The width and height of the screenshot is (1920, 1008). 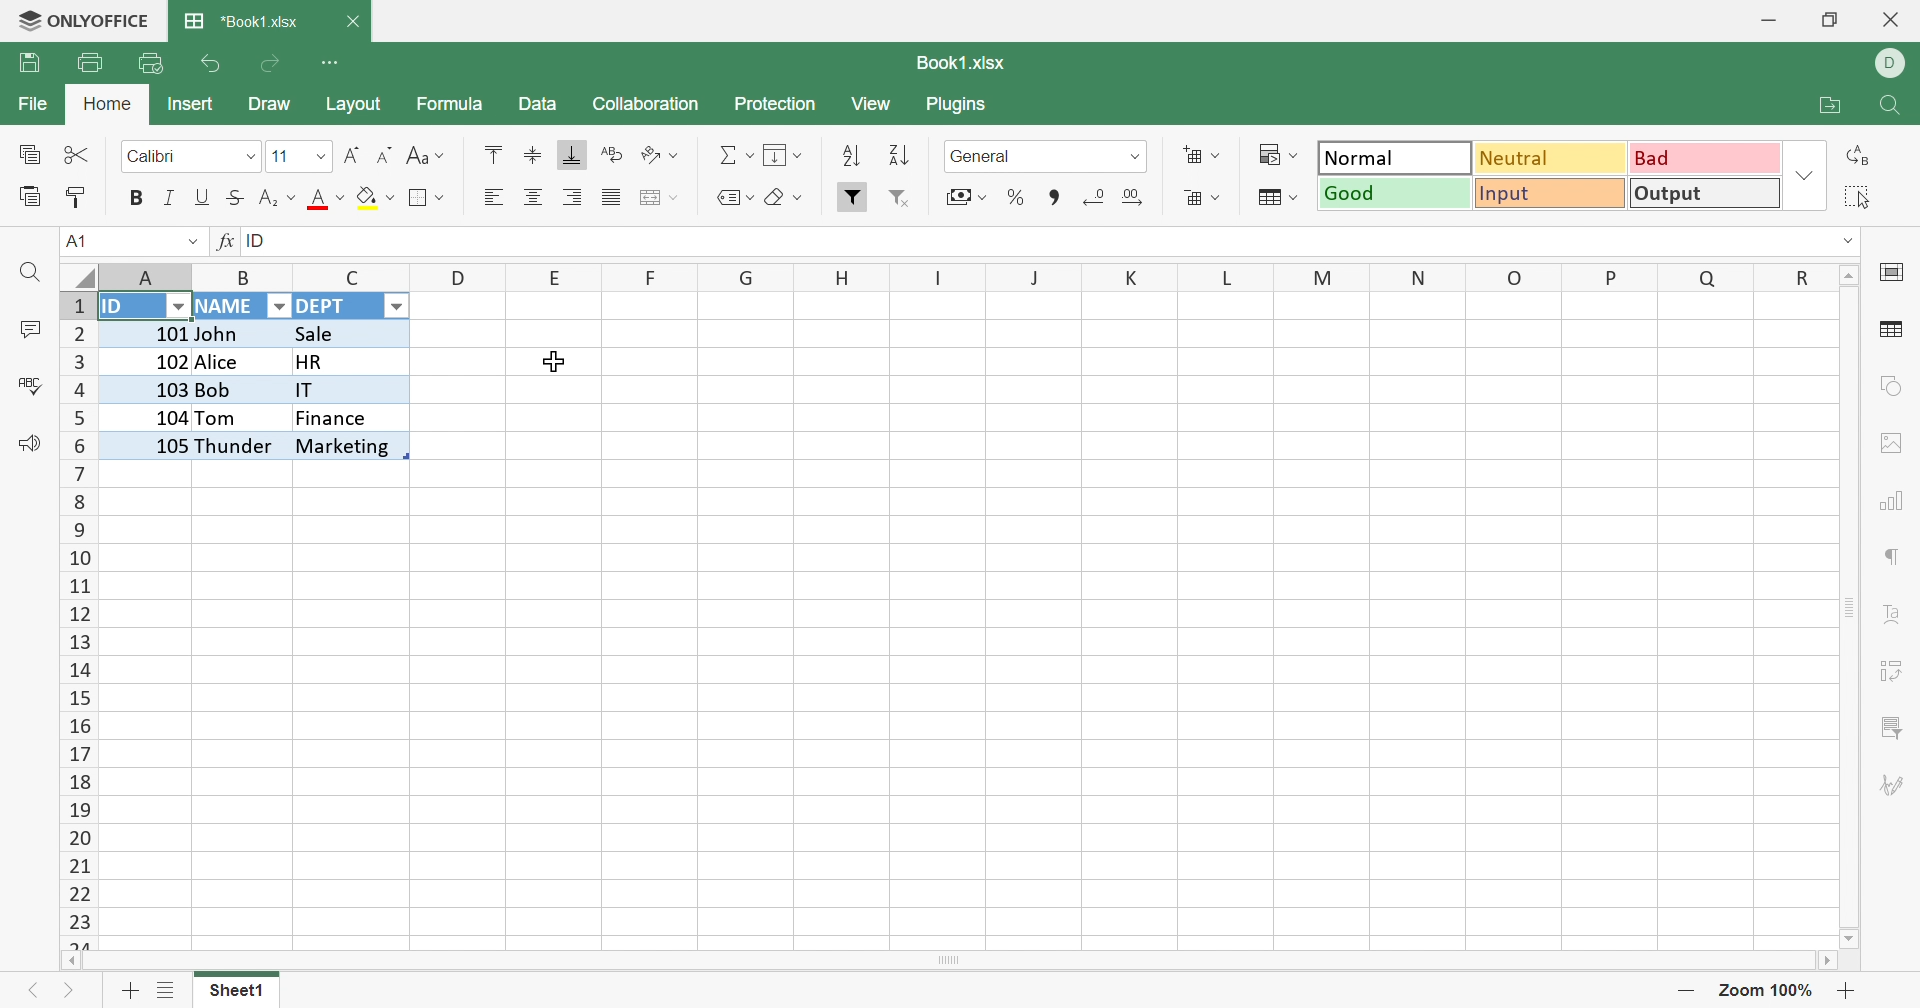 I want to click on Format table as template, so click(x=1204, y=198).